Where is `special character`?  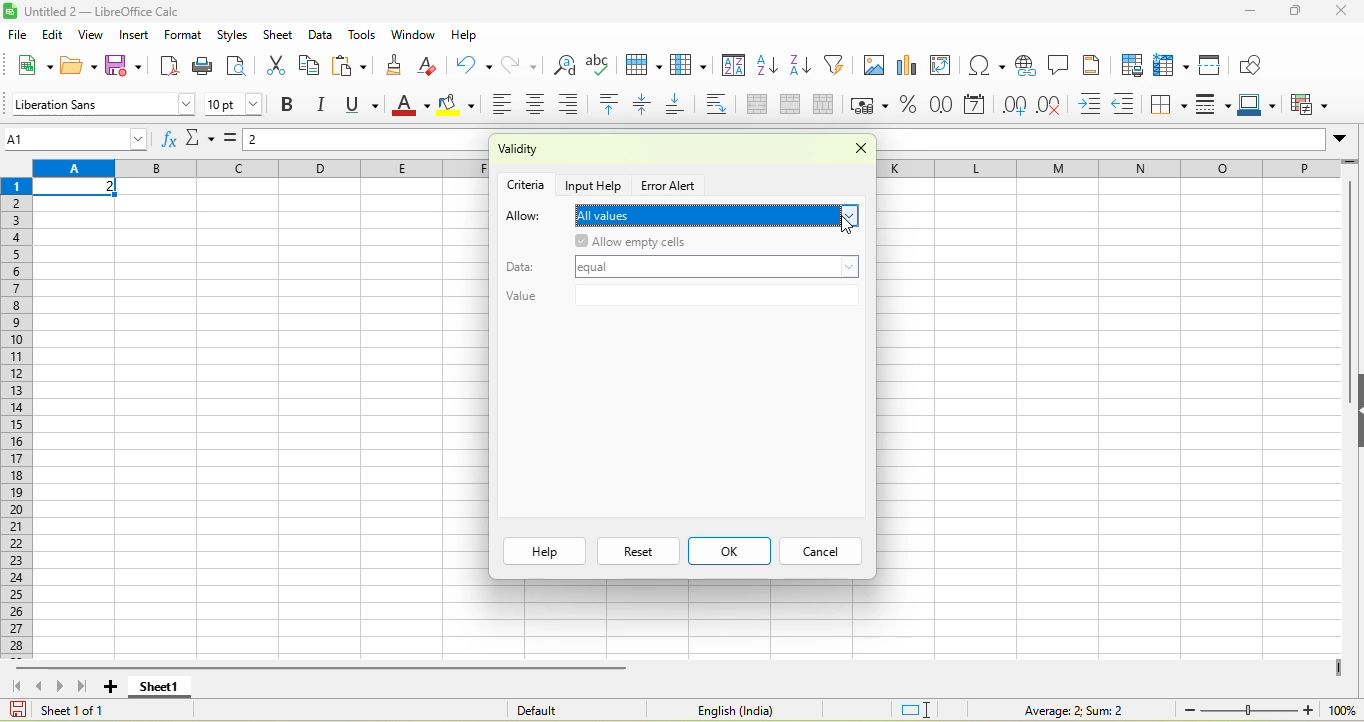
special character is located at coordinates (983, 65).